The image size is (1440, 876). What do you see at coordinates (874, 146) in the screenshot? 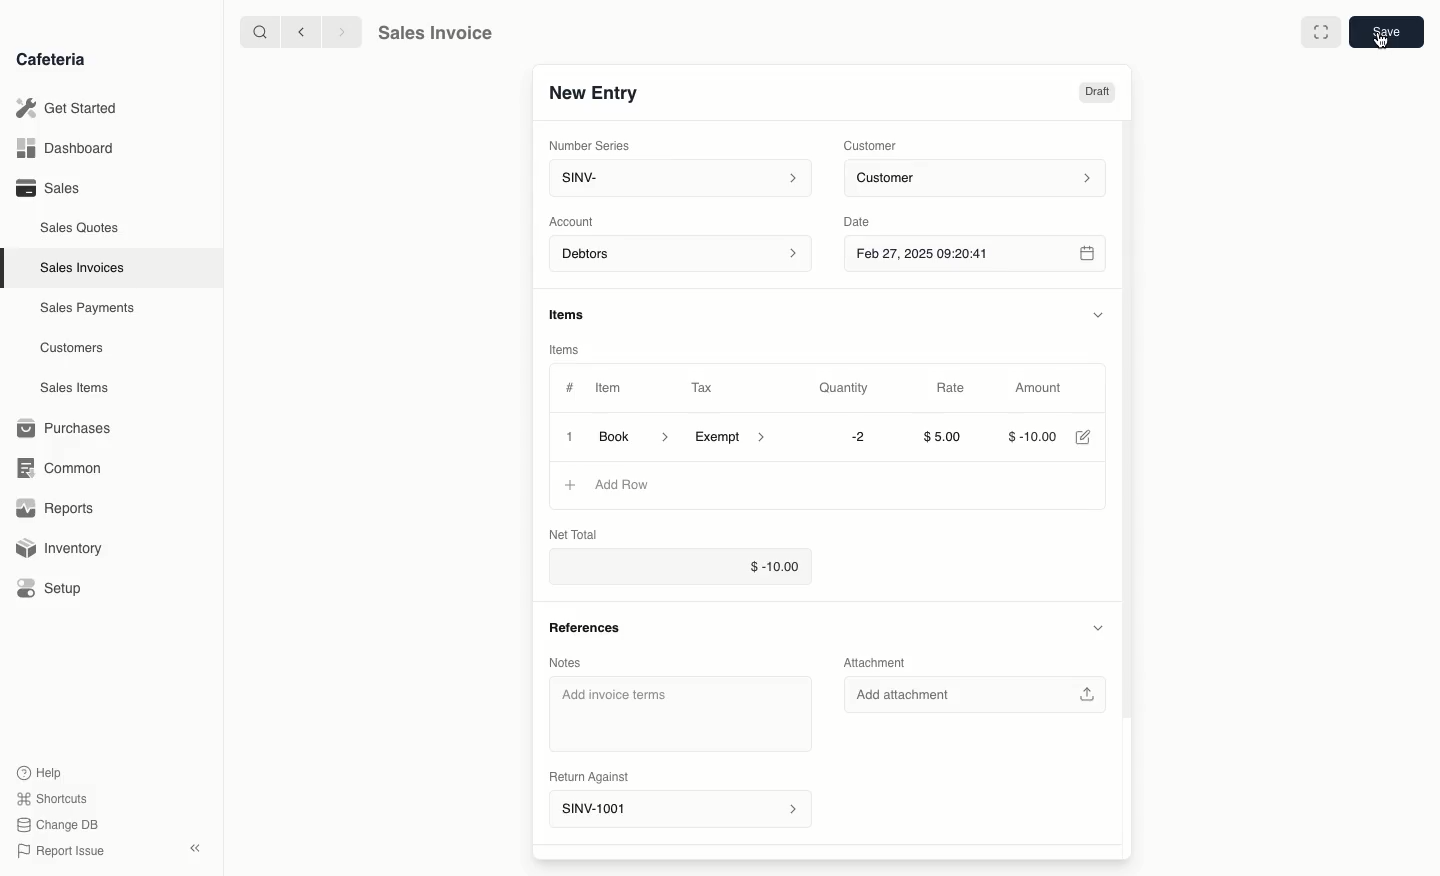
I see `‘Customer` at bounding box center [874, 146].